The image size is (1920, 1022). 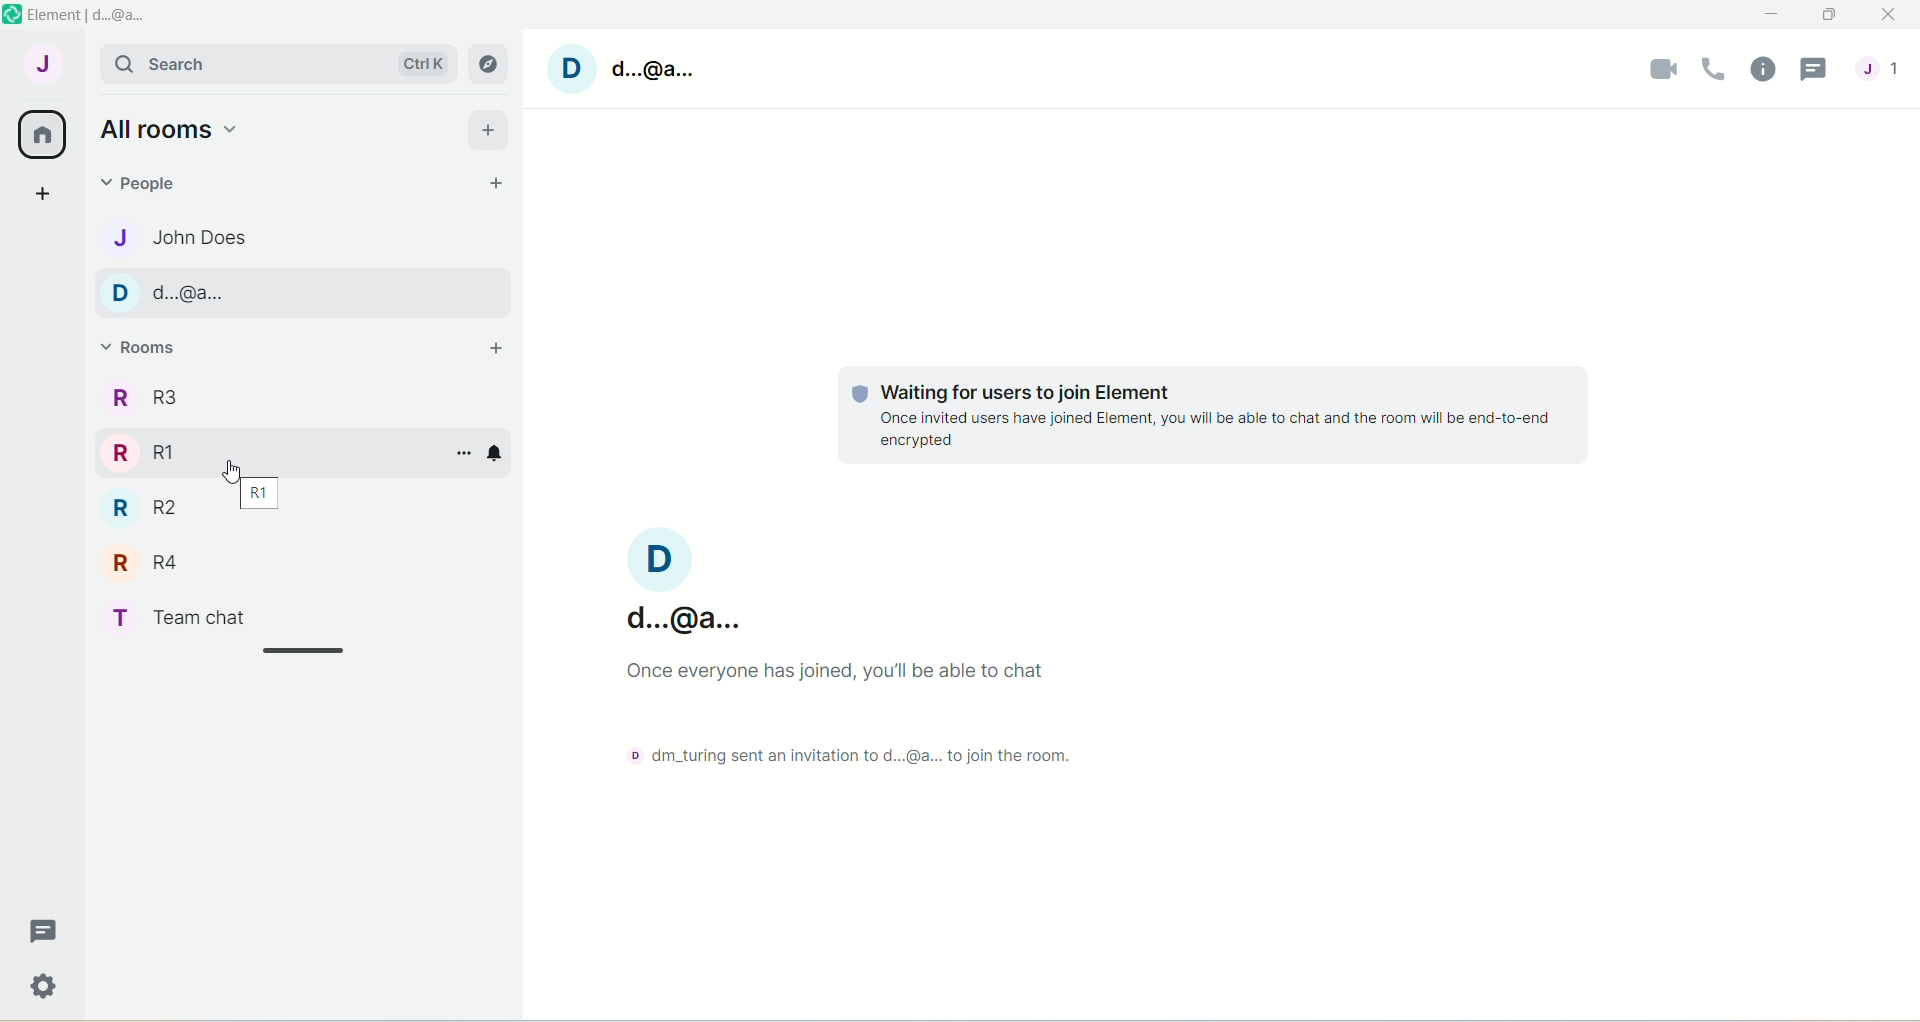 What do you see at coordinates (413, 63) in the screenshot?
I see `Ctrl K` at bounding box center [413, 63].